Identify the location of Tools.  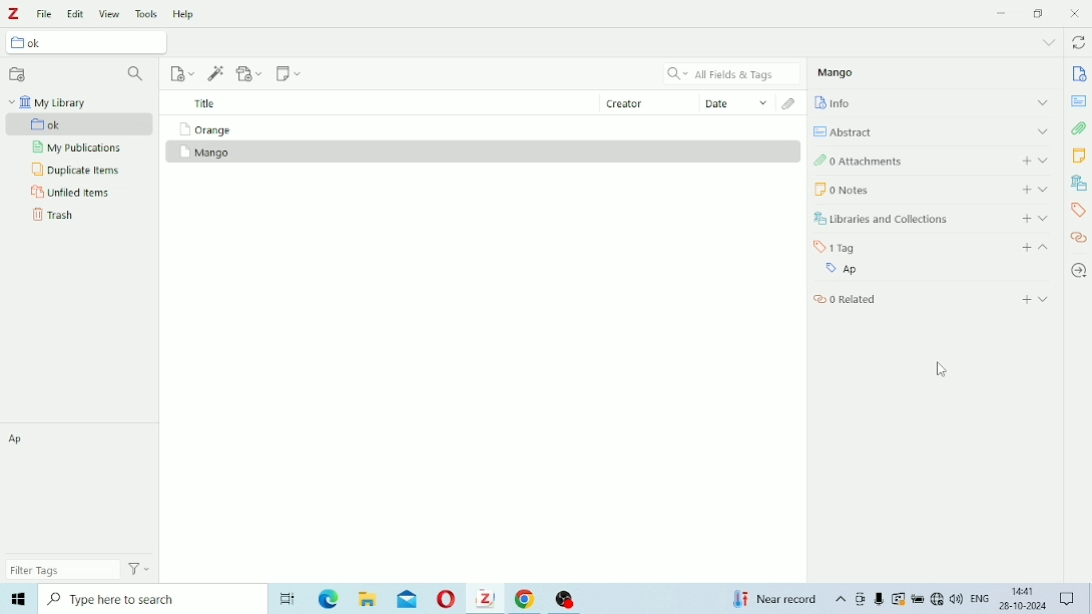
(147, 15).